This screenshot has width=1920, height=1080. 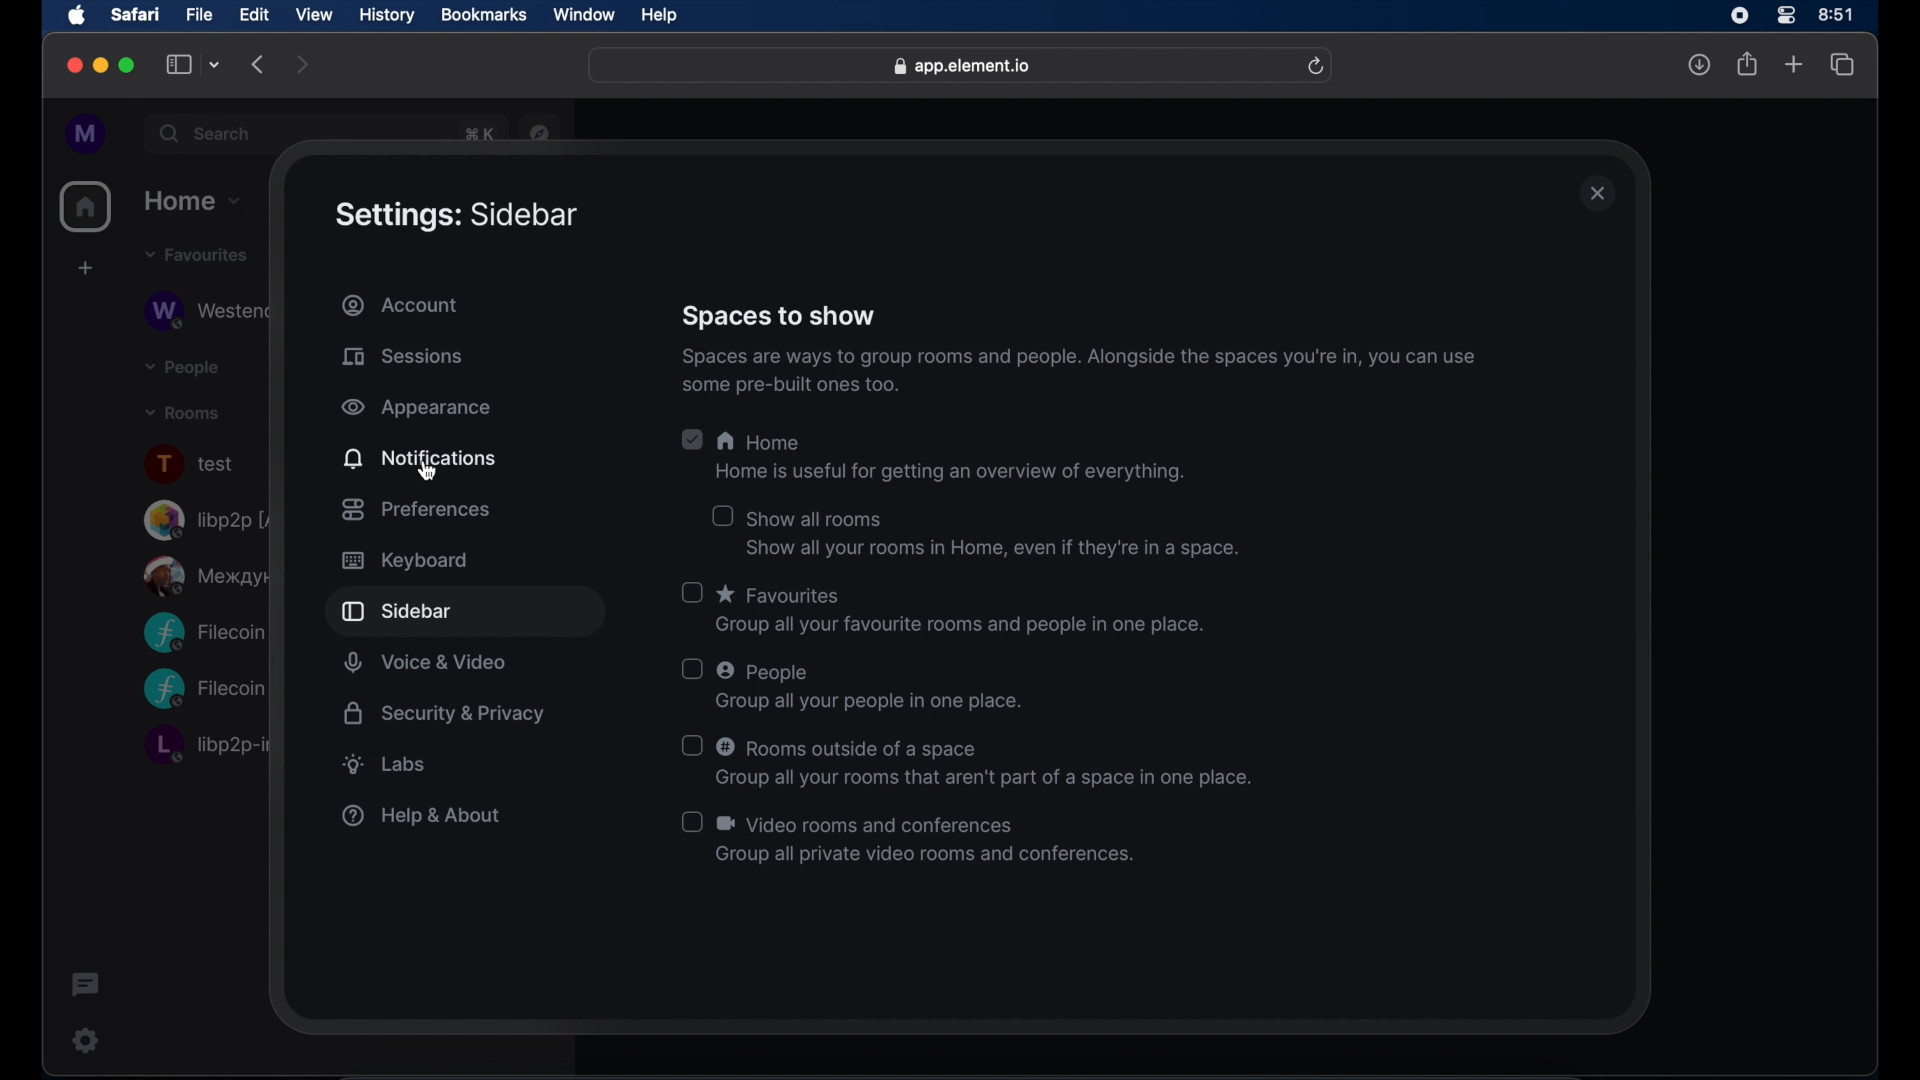 What do you see at coordinates (84, 135) in the screenshot?
I see `profile` at bounding box center [84, 135].